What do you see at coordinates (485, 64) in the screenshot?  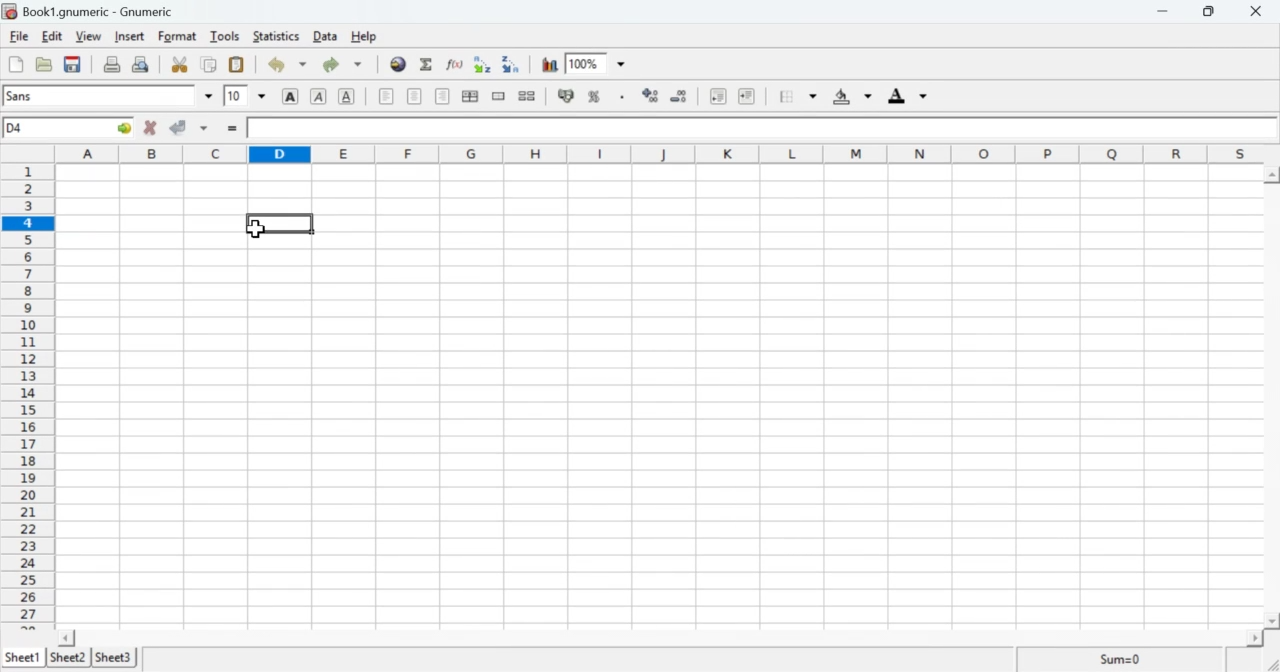 I see `Sort ascending` at bounding box center [485, 64].